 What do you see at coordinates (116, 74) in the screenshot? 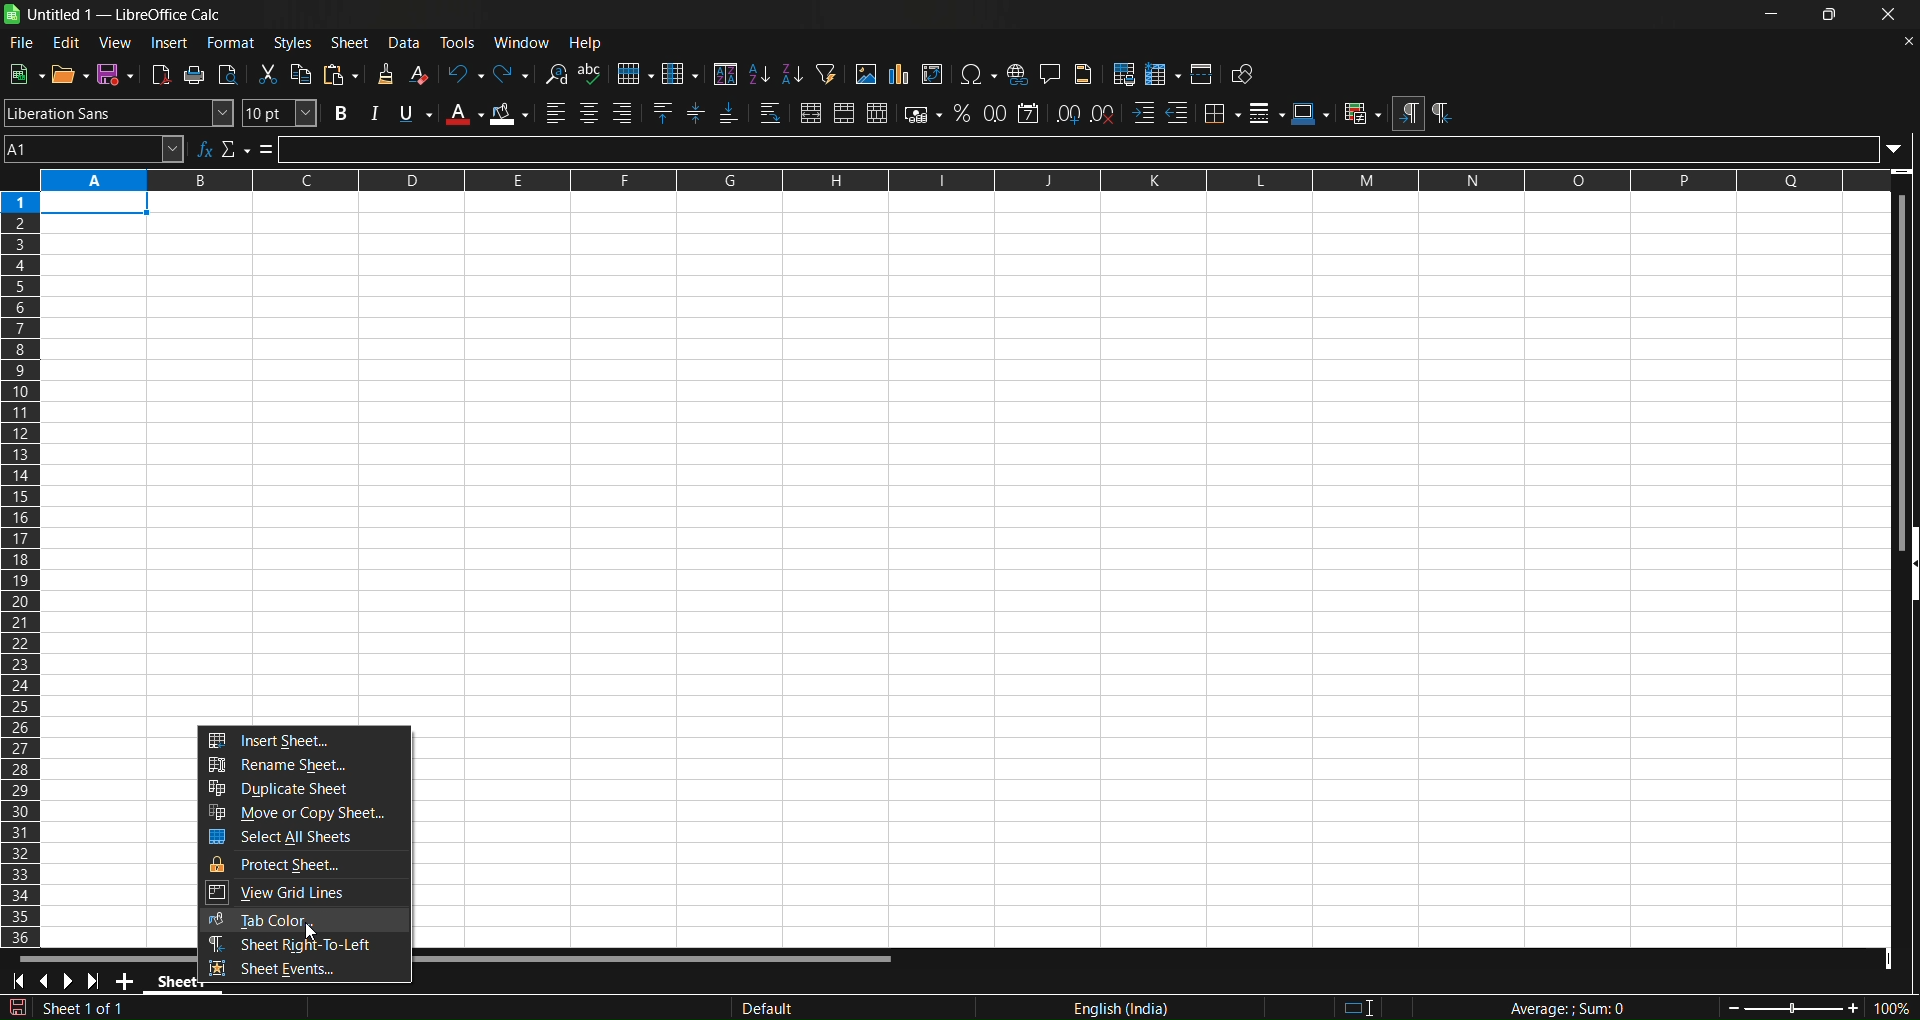
I see `save` at bounding box center [116, 74].